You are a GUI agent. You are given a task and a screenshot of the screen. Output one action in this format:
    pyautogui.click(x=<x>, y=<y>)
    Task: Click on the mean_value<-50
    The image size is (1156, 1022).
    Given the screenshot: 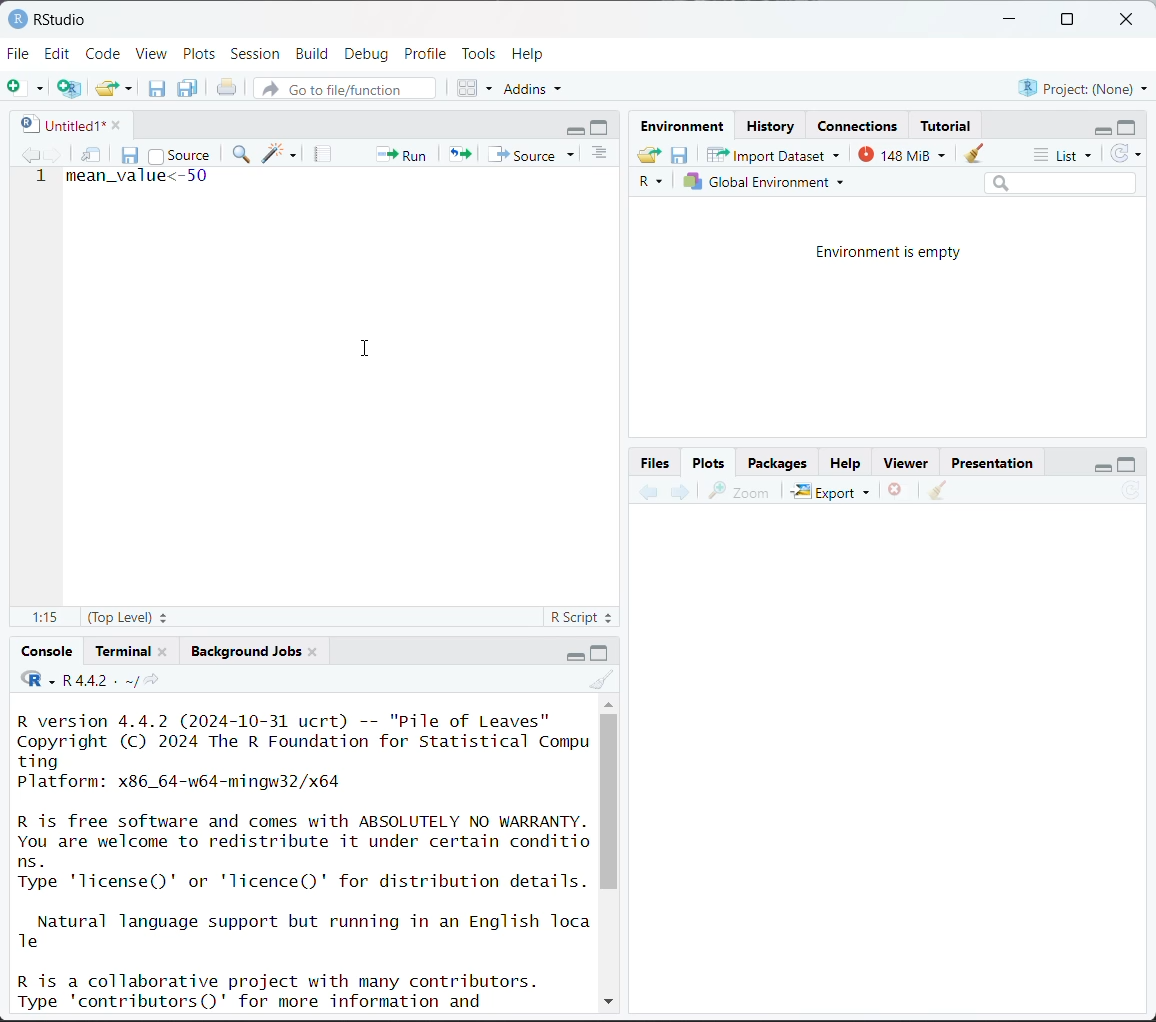 What is the action you would take?
    pyautogui.click(x=137, y=181)
    